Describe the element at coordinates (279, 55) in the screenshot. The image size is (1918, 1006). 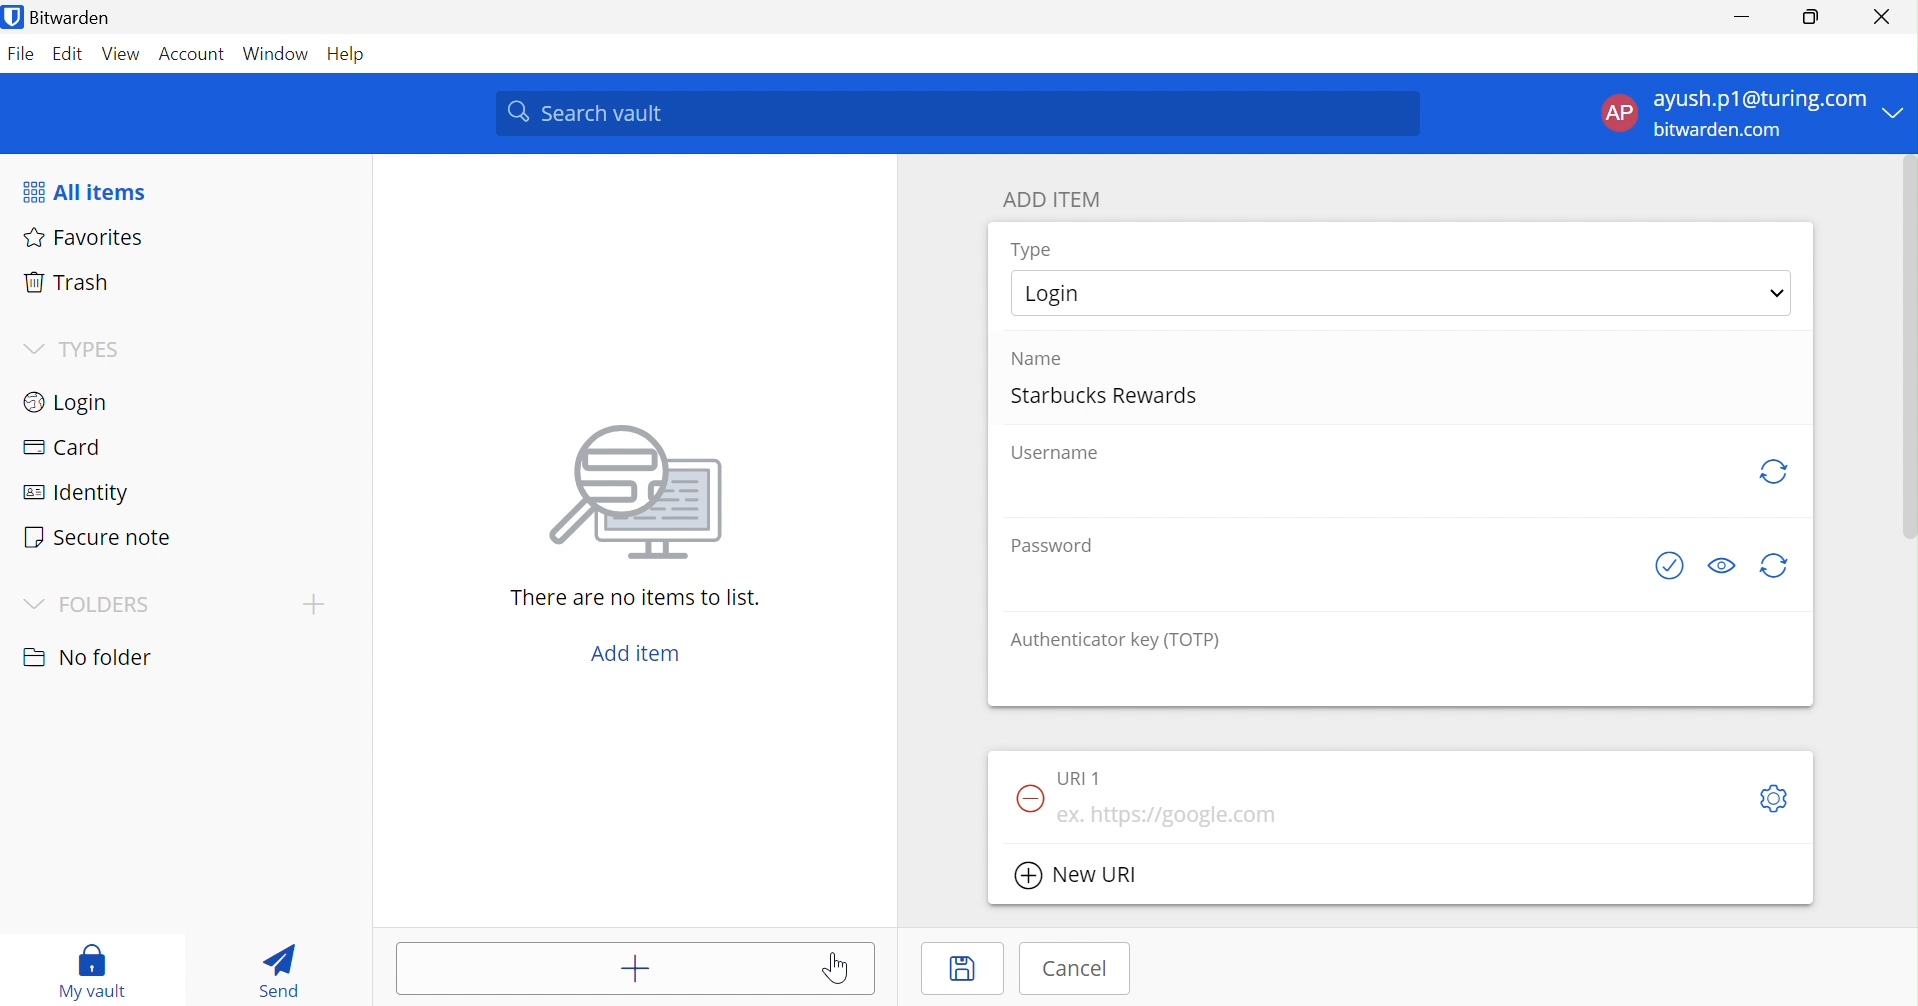
I see `Window` at that location.